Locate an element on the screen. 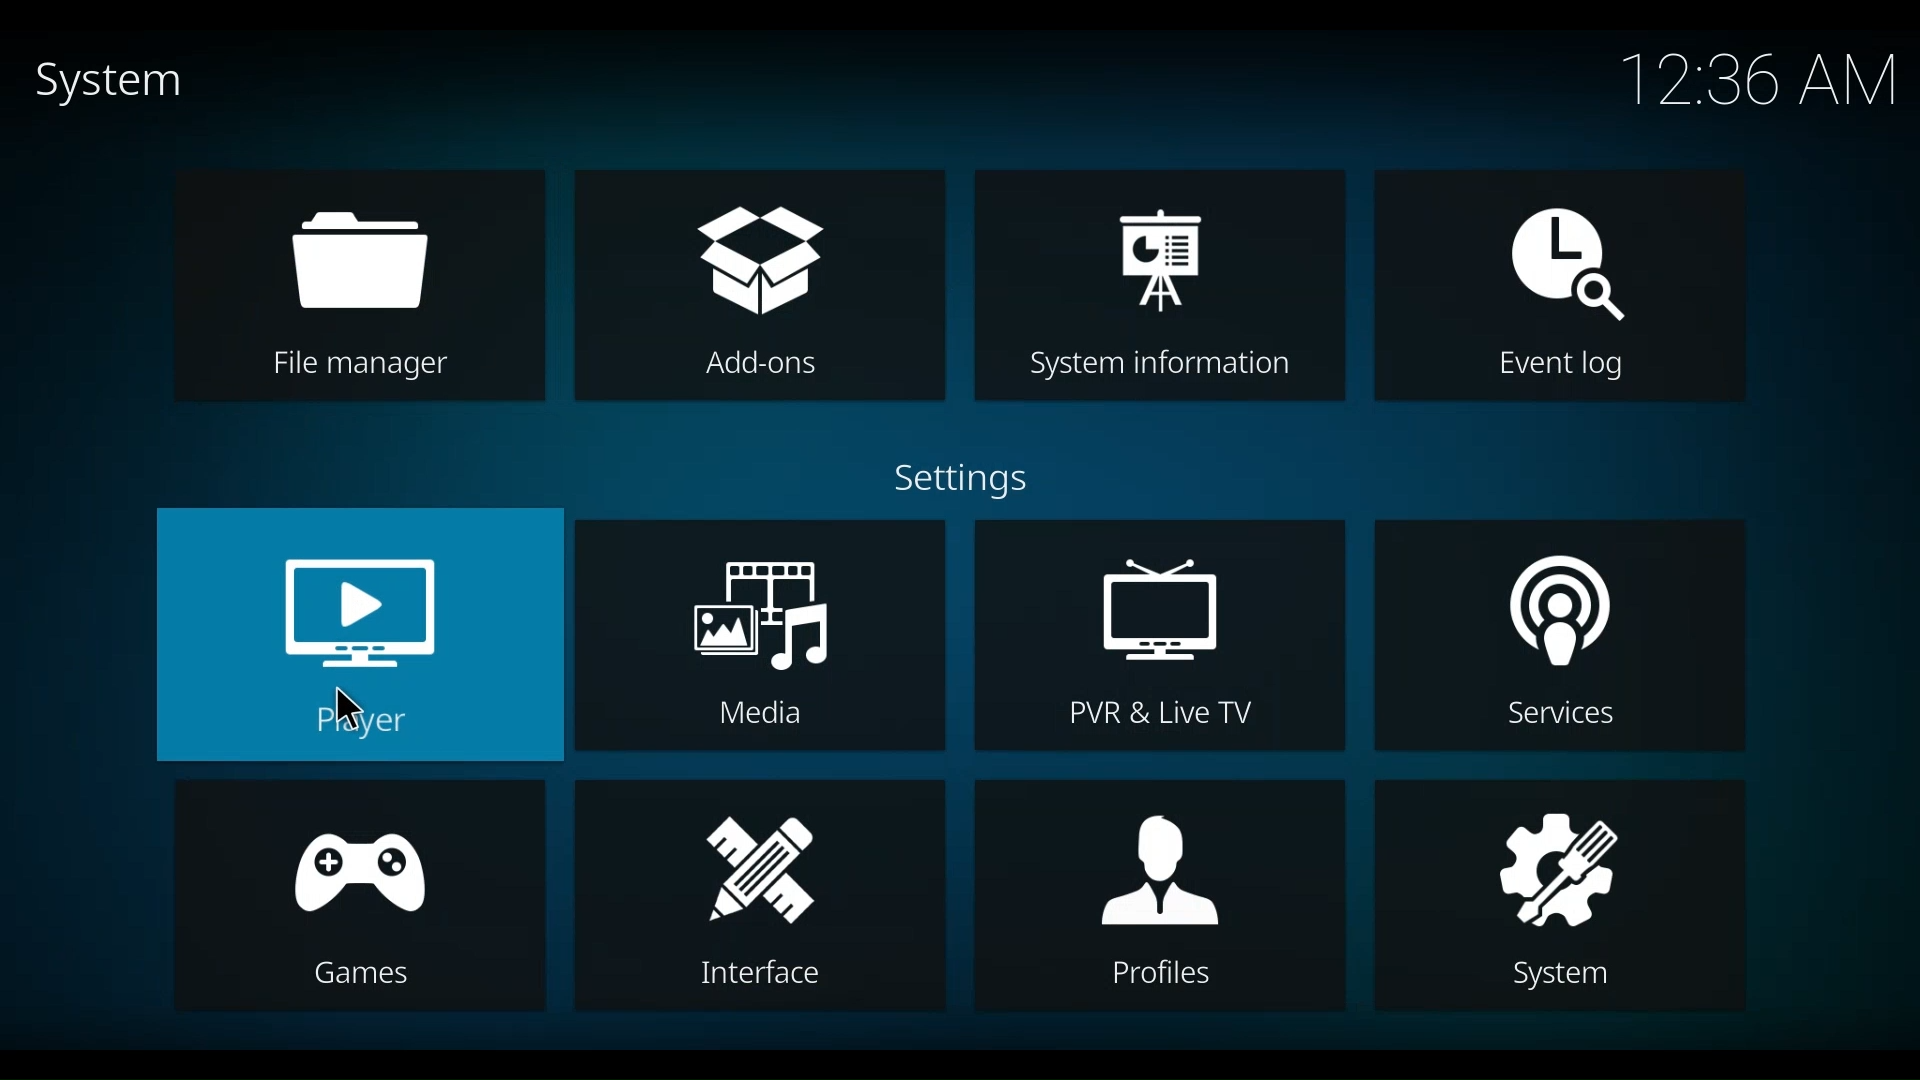 This screenshot has width=1920, height=1080. Settings is located at coordinates (979, 482).